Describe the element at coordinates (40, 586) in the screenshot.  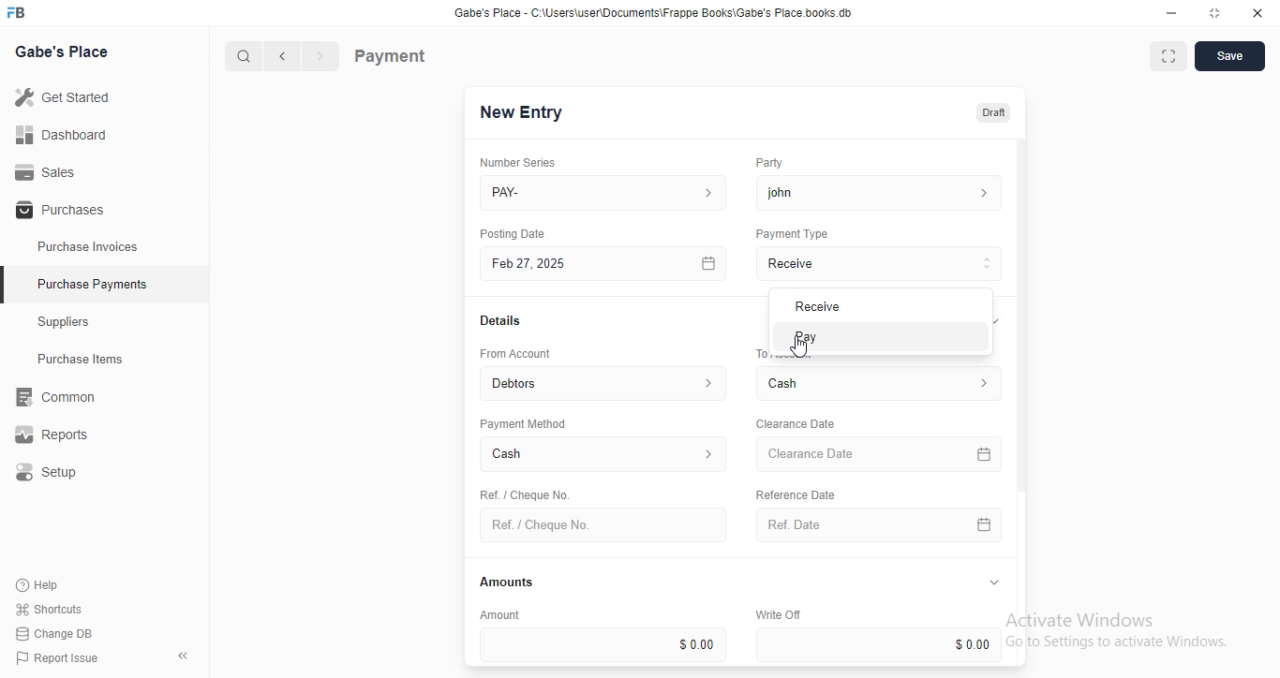
I see `Help` at that location.